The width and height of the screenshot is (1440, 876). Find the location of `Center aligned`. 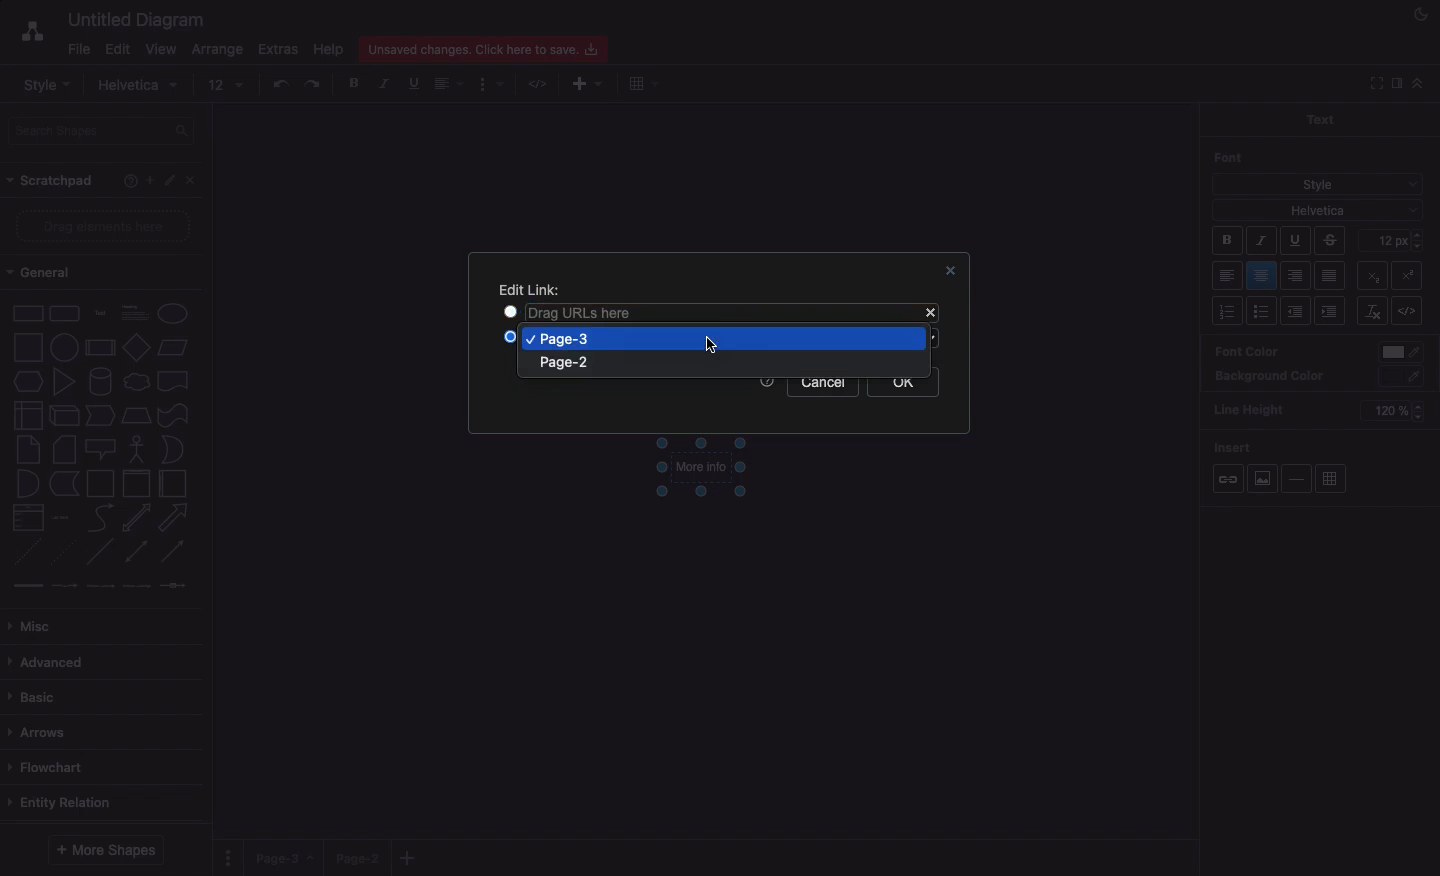

Center aligned is located at coordinates (1263, 276).